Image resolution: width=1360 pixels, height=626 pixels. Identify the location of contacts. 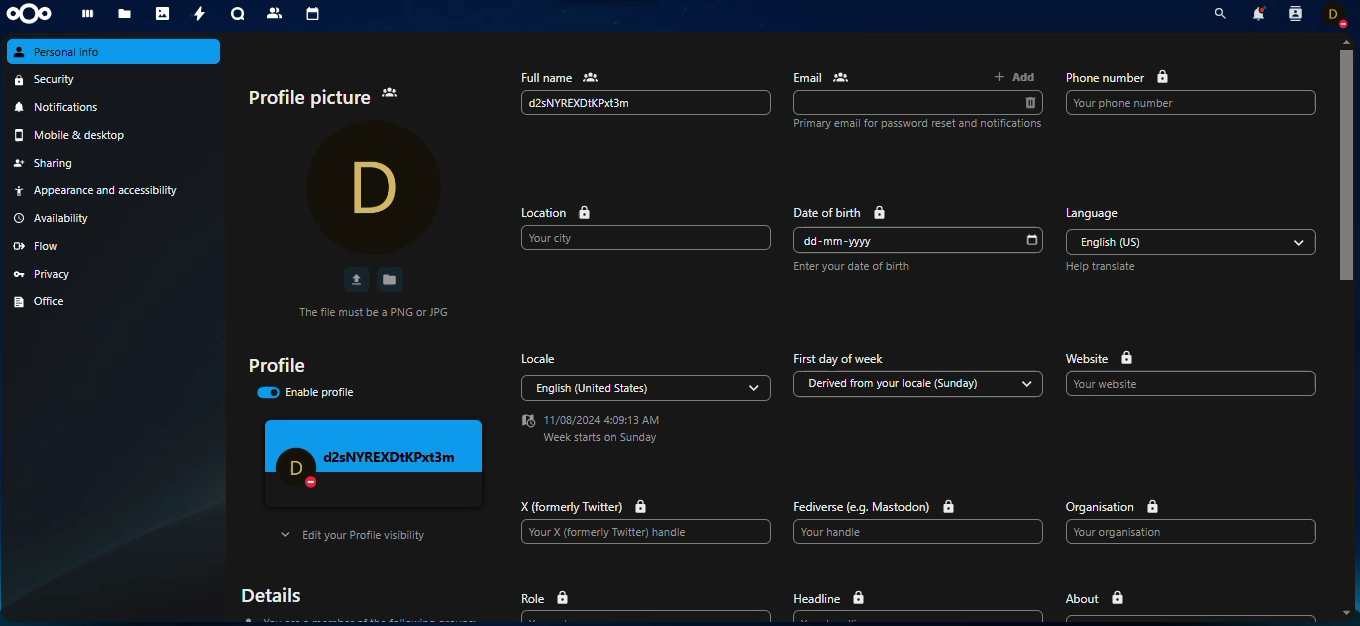
(1296, 14).